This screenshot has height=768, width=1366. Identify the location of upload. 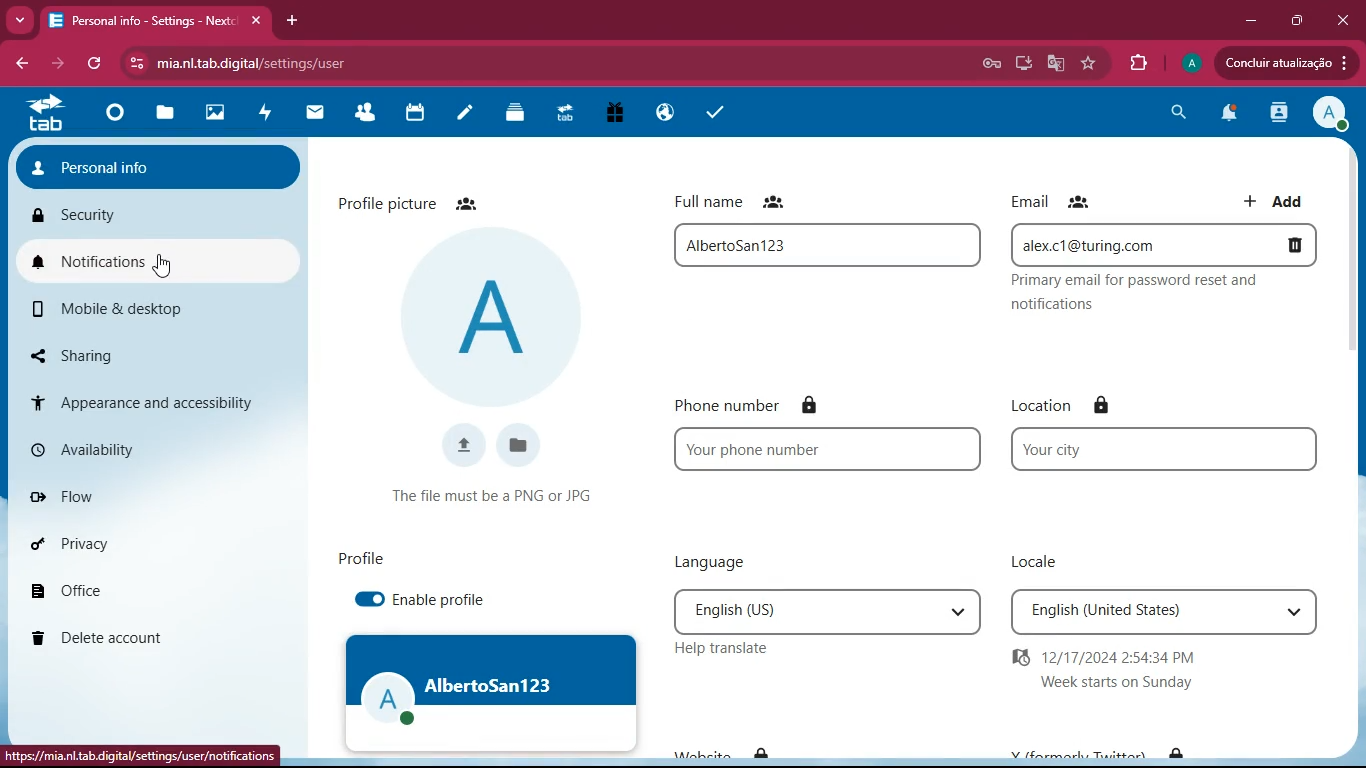
(461, 442).